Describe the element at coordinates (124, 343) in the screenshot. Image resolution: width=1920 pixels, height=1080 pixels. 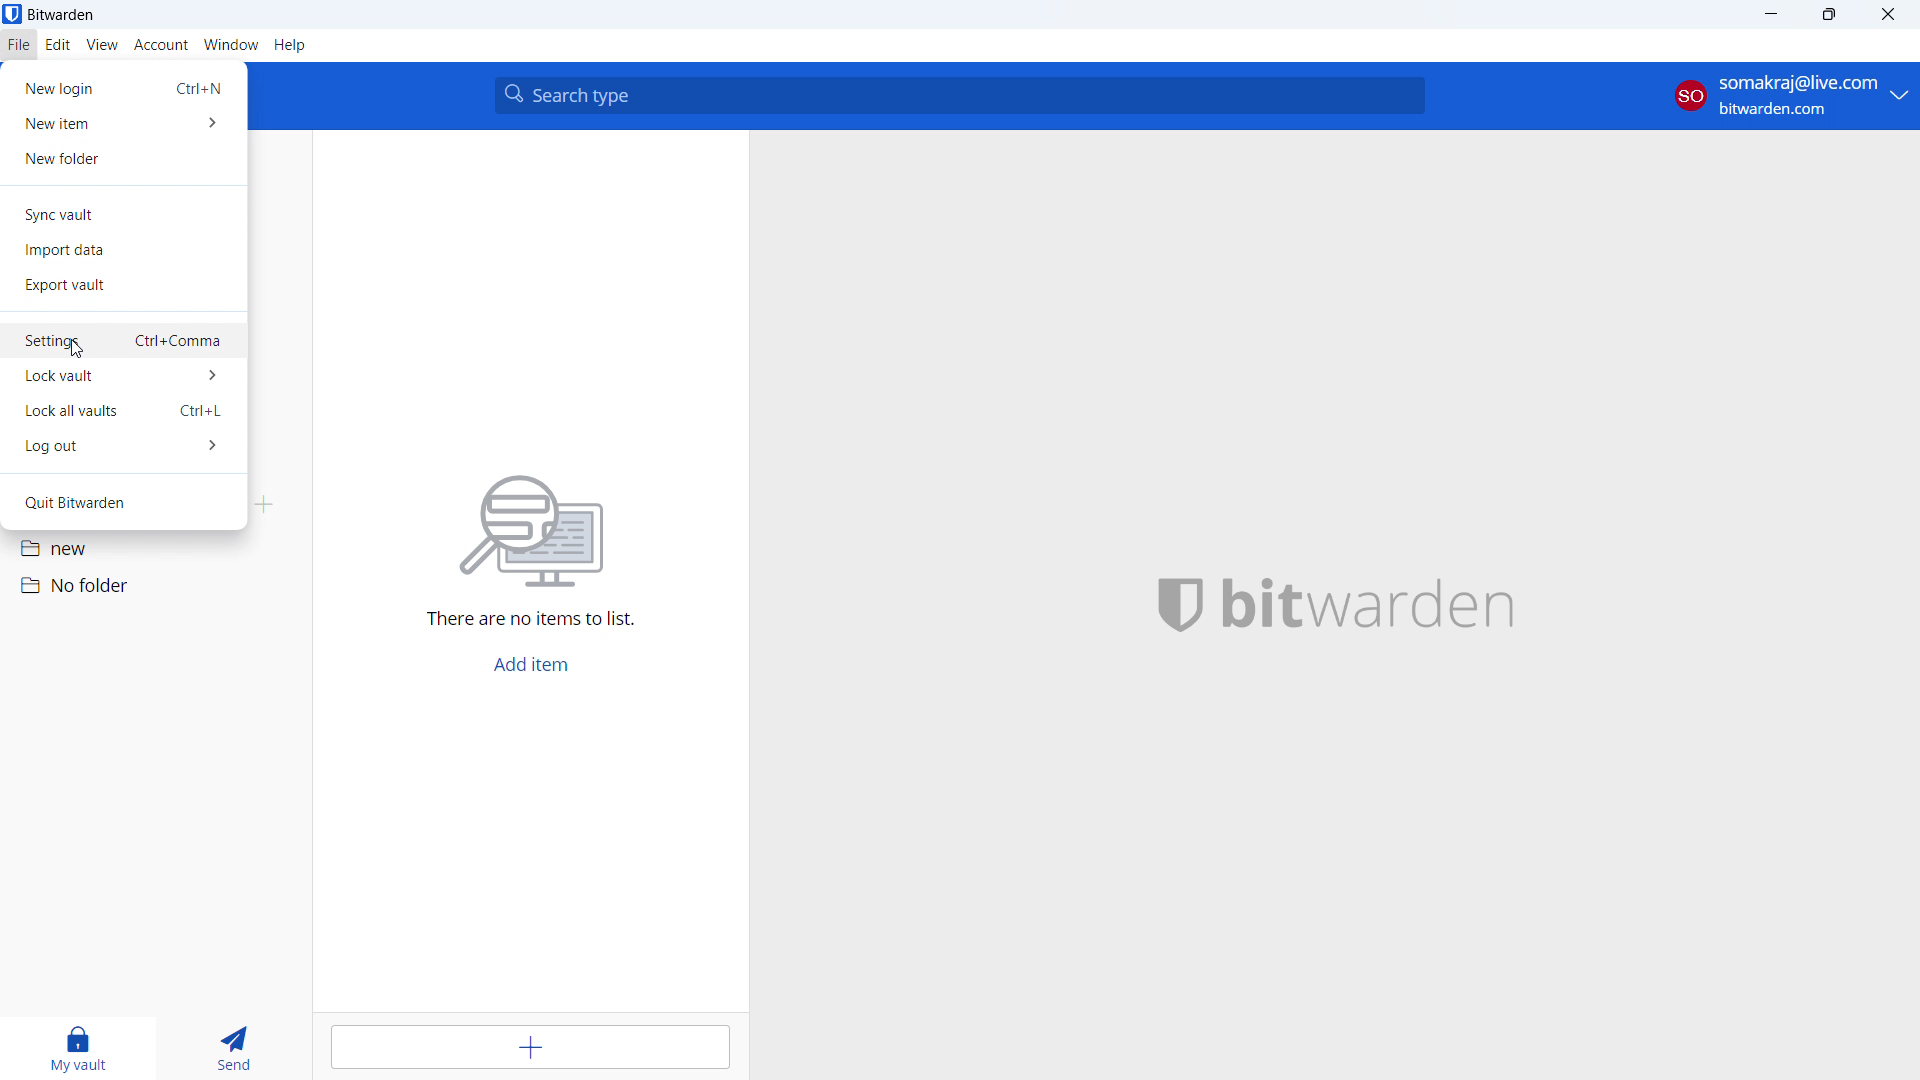
I see `settings` at that location.